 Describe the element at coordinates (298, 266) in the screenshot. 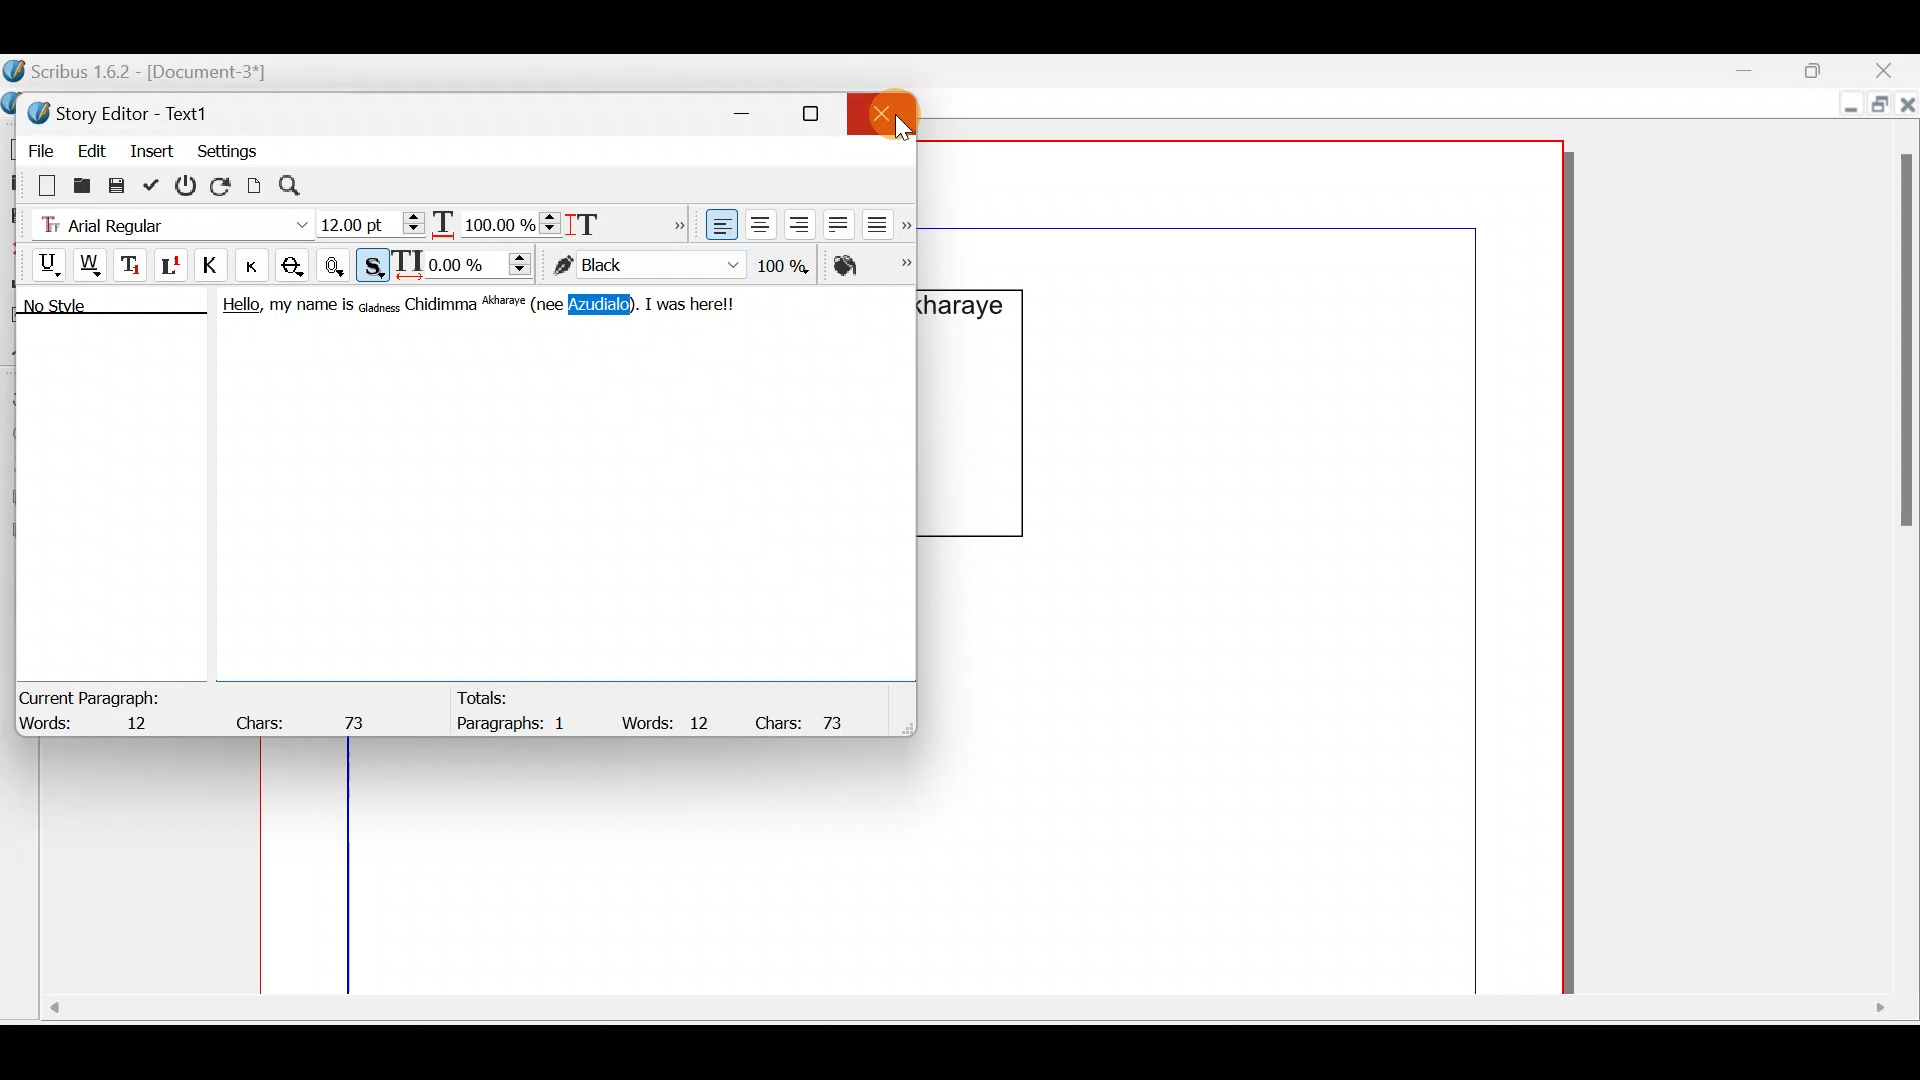

I see `Strike out` at that location.